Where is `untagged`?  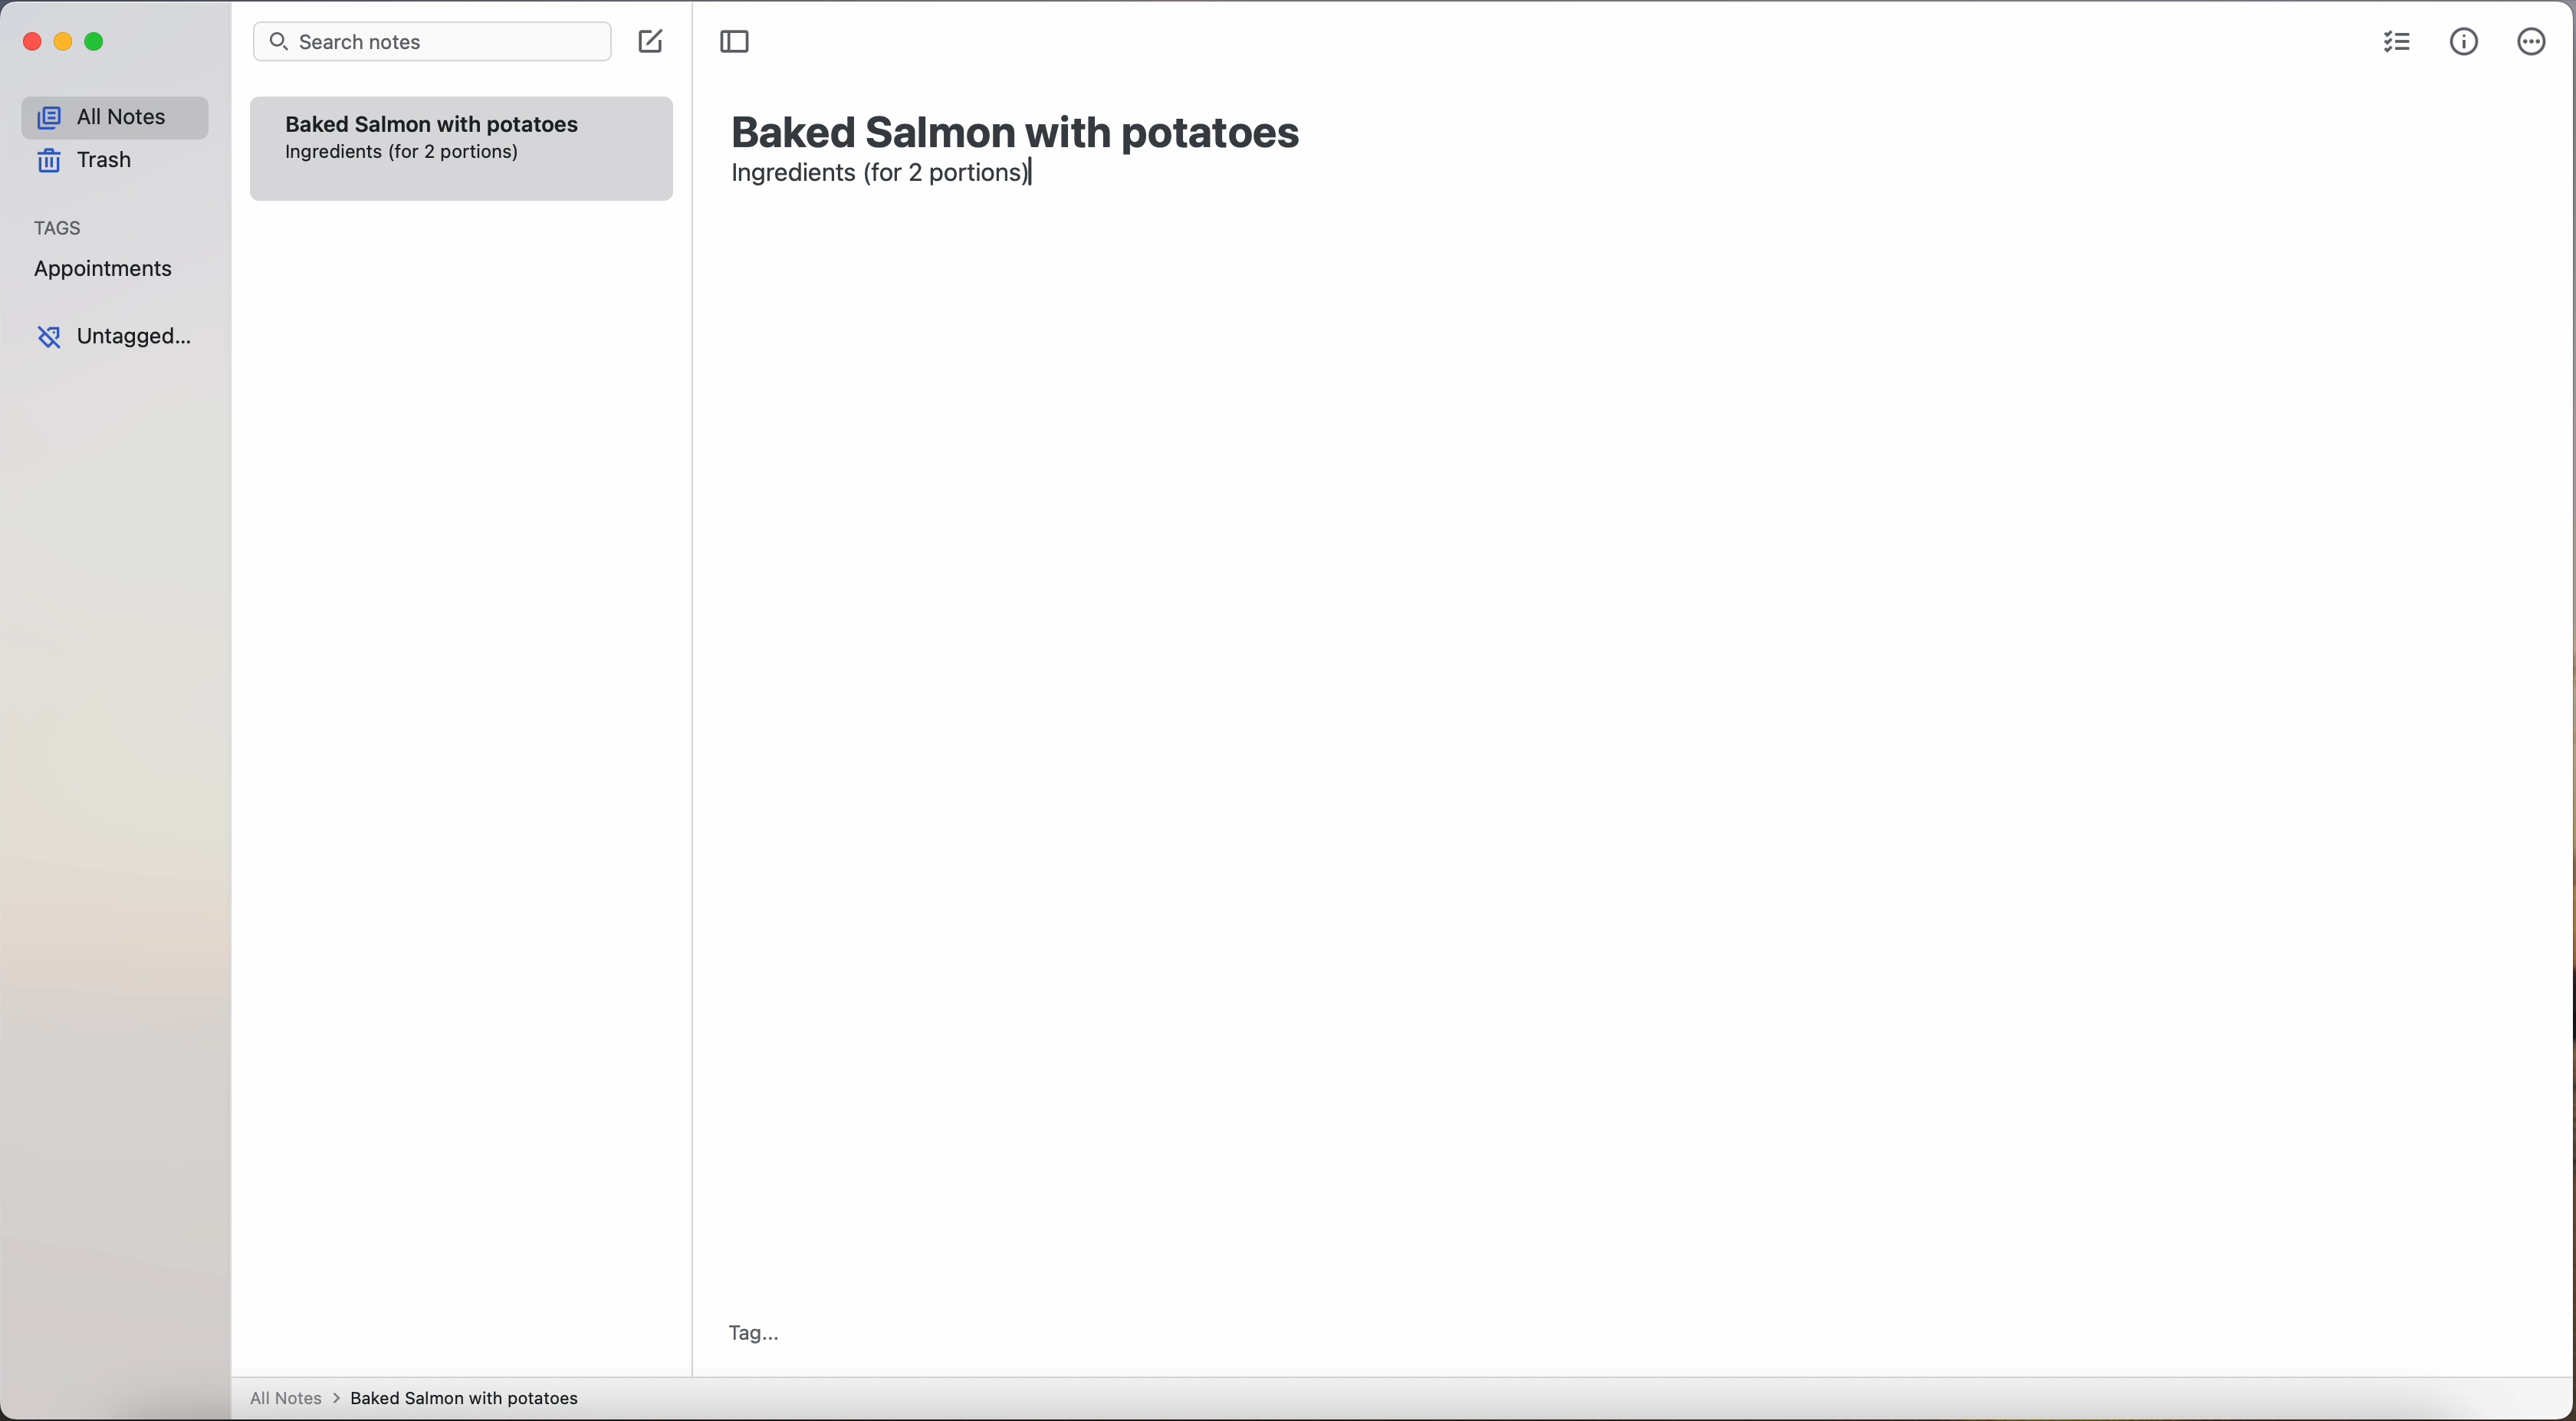 untagged is located at coordinates (117, 336).